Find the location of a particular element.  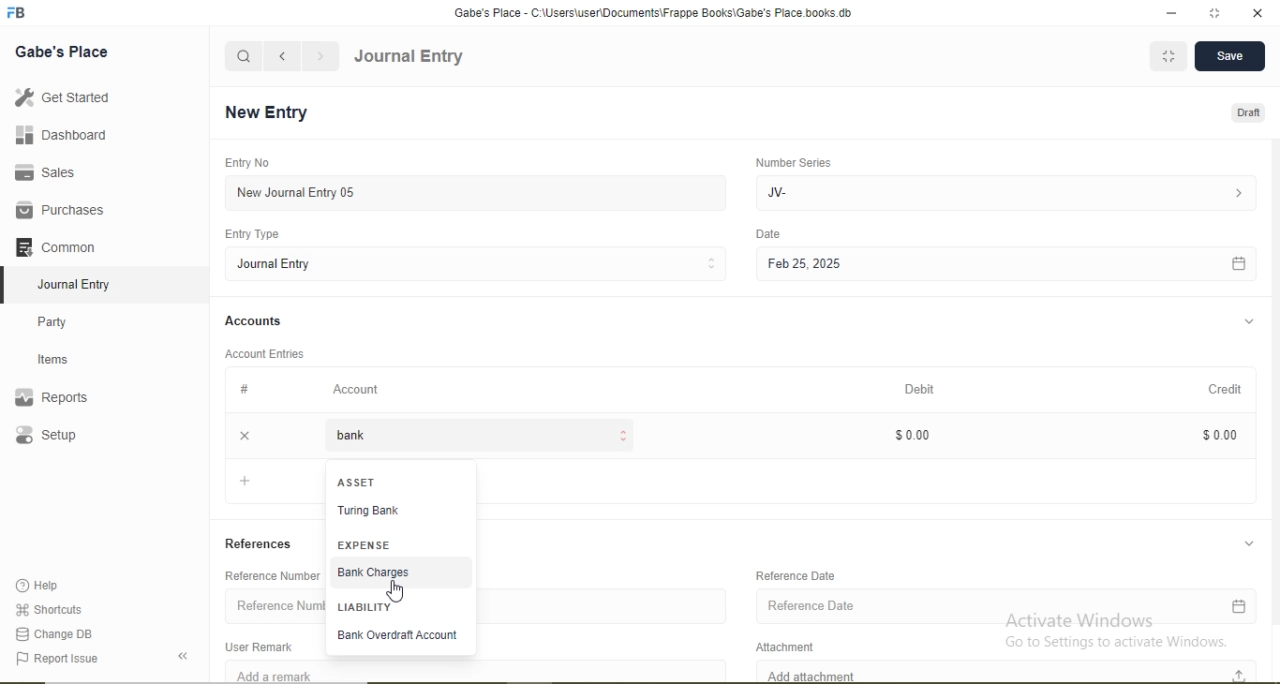

New Journal Entry 05 is located at coordinates (478, 192).